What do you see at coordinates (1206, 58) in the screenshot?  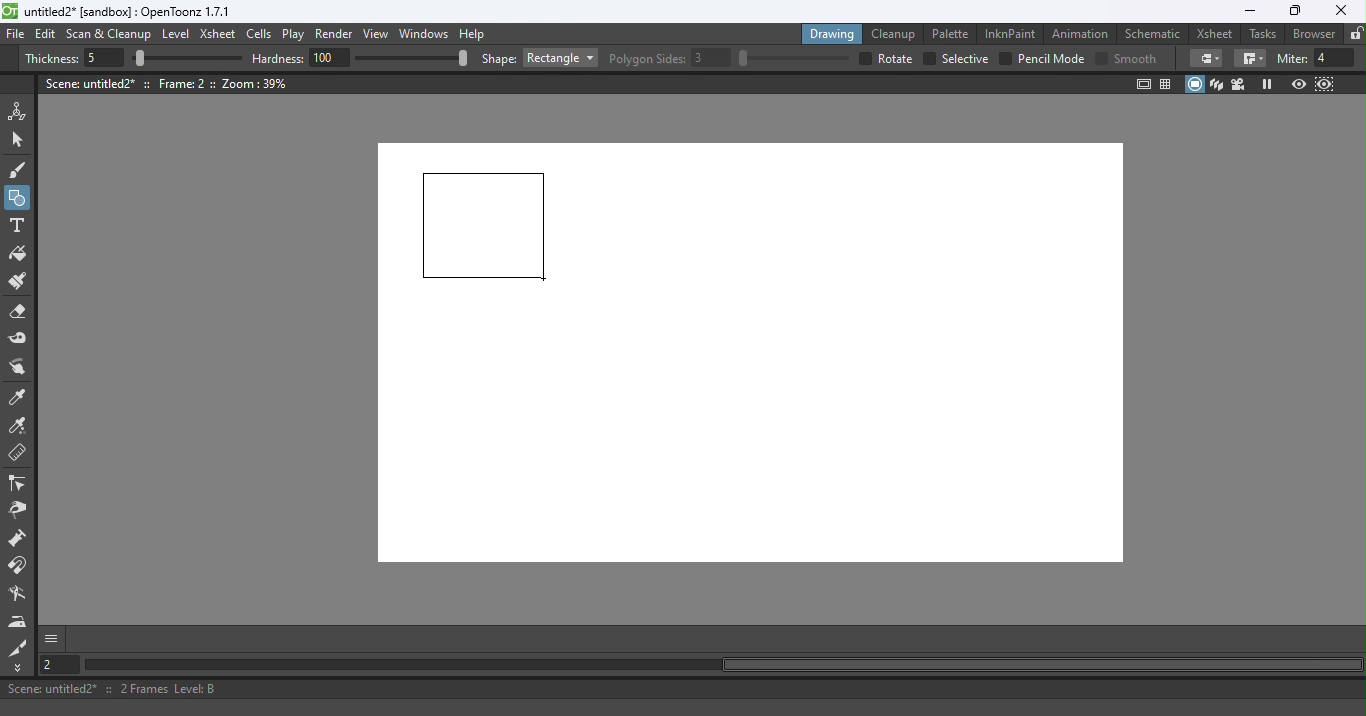 I see `Border corners` at bounding box center [1206, 58].